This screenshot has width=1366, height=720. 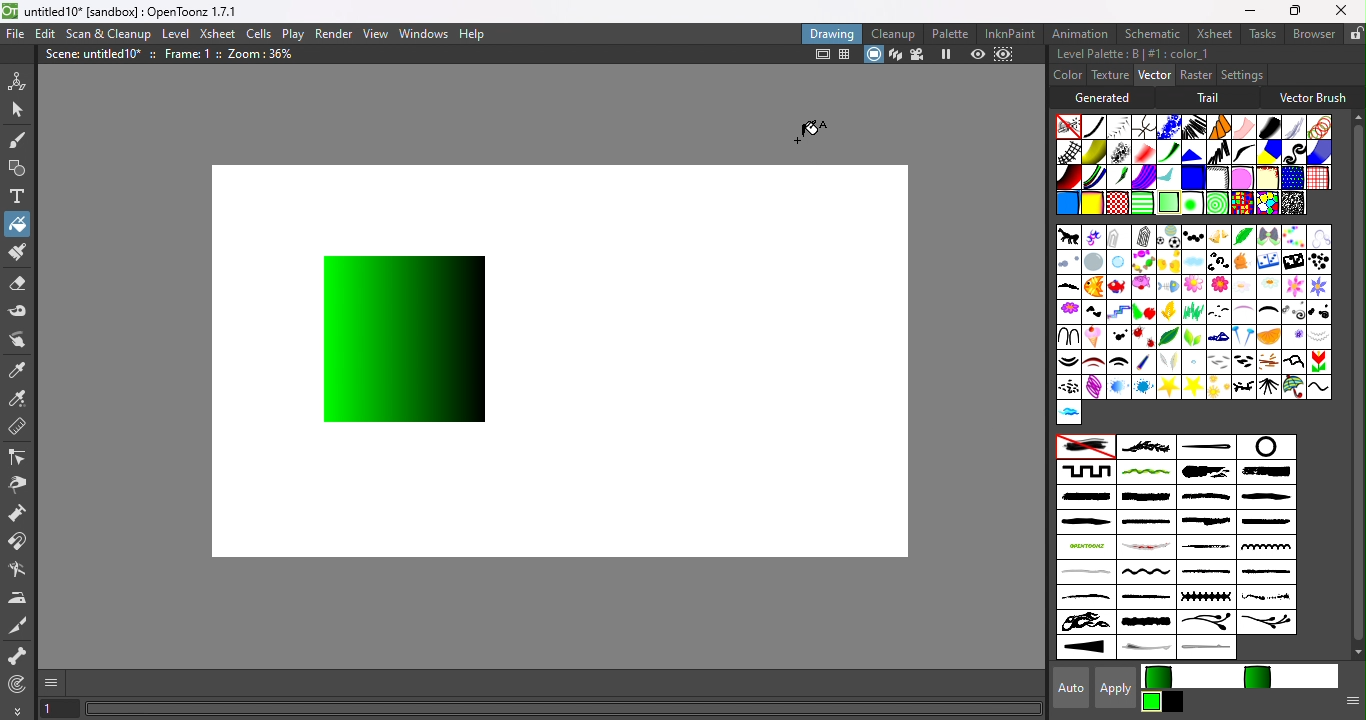 I want to click on Current style, so click(x=1152, y=701).